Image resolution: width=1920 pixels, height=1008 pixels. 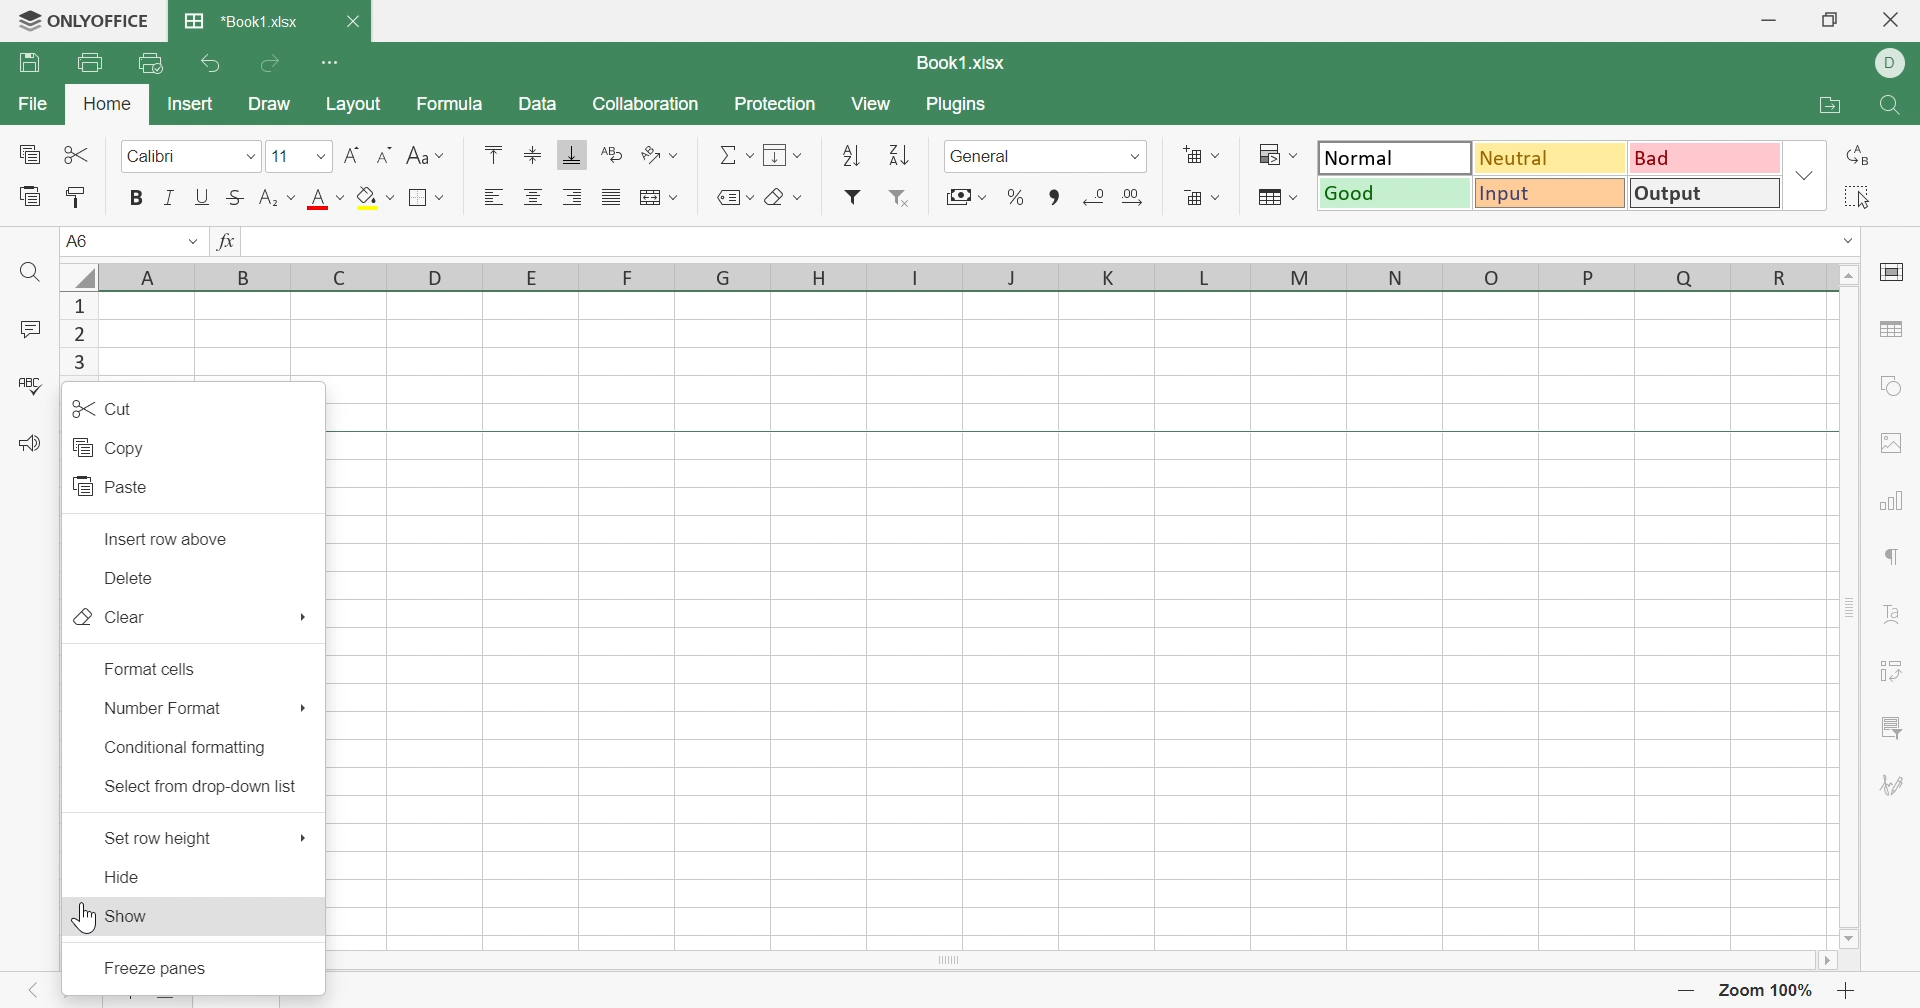 I want to click on Save, so click(x=29, y=62).